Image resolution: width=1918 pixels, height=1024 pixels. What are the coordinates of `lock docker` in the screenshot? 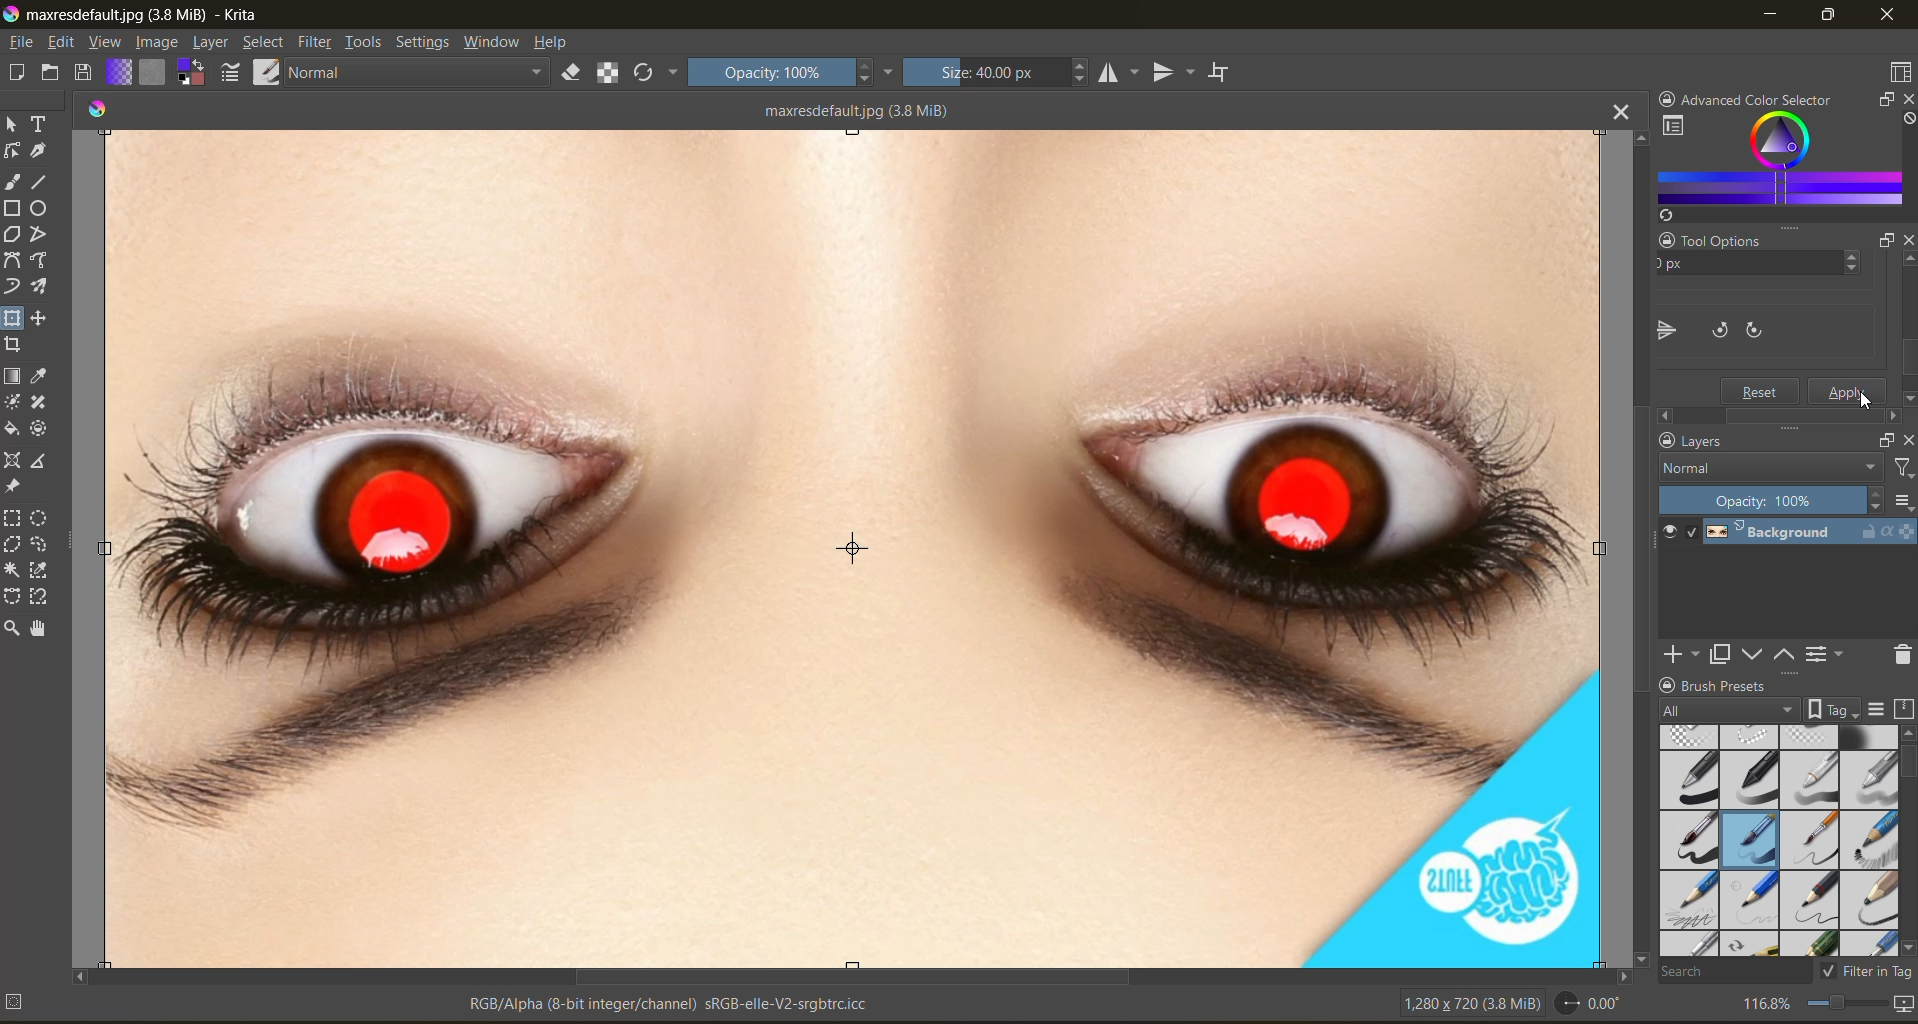 It's located at (1668, 440).